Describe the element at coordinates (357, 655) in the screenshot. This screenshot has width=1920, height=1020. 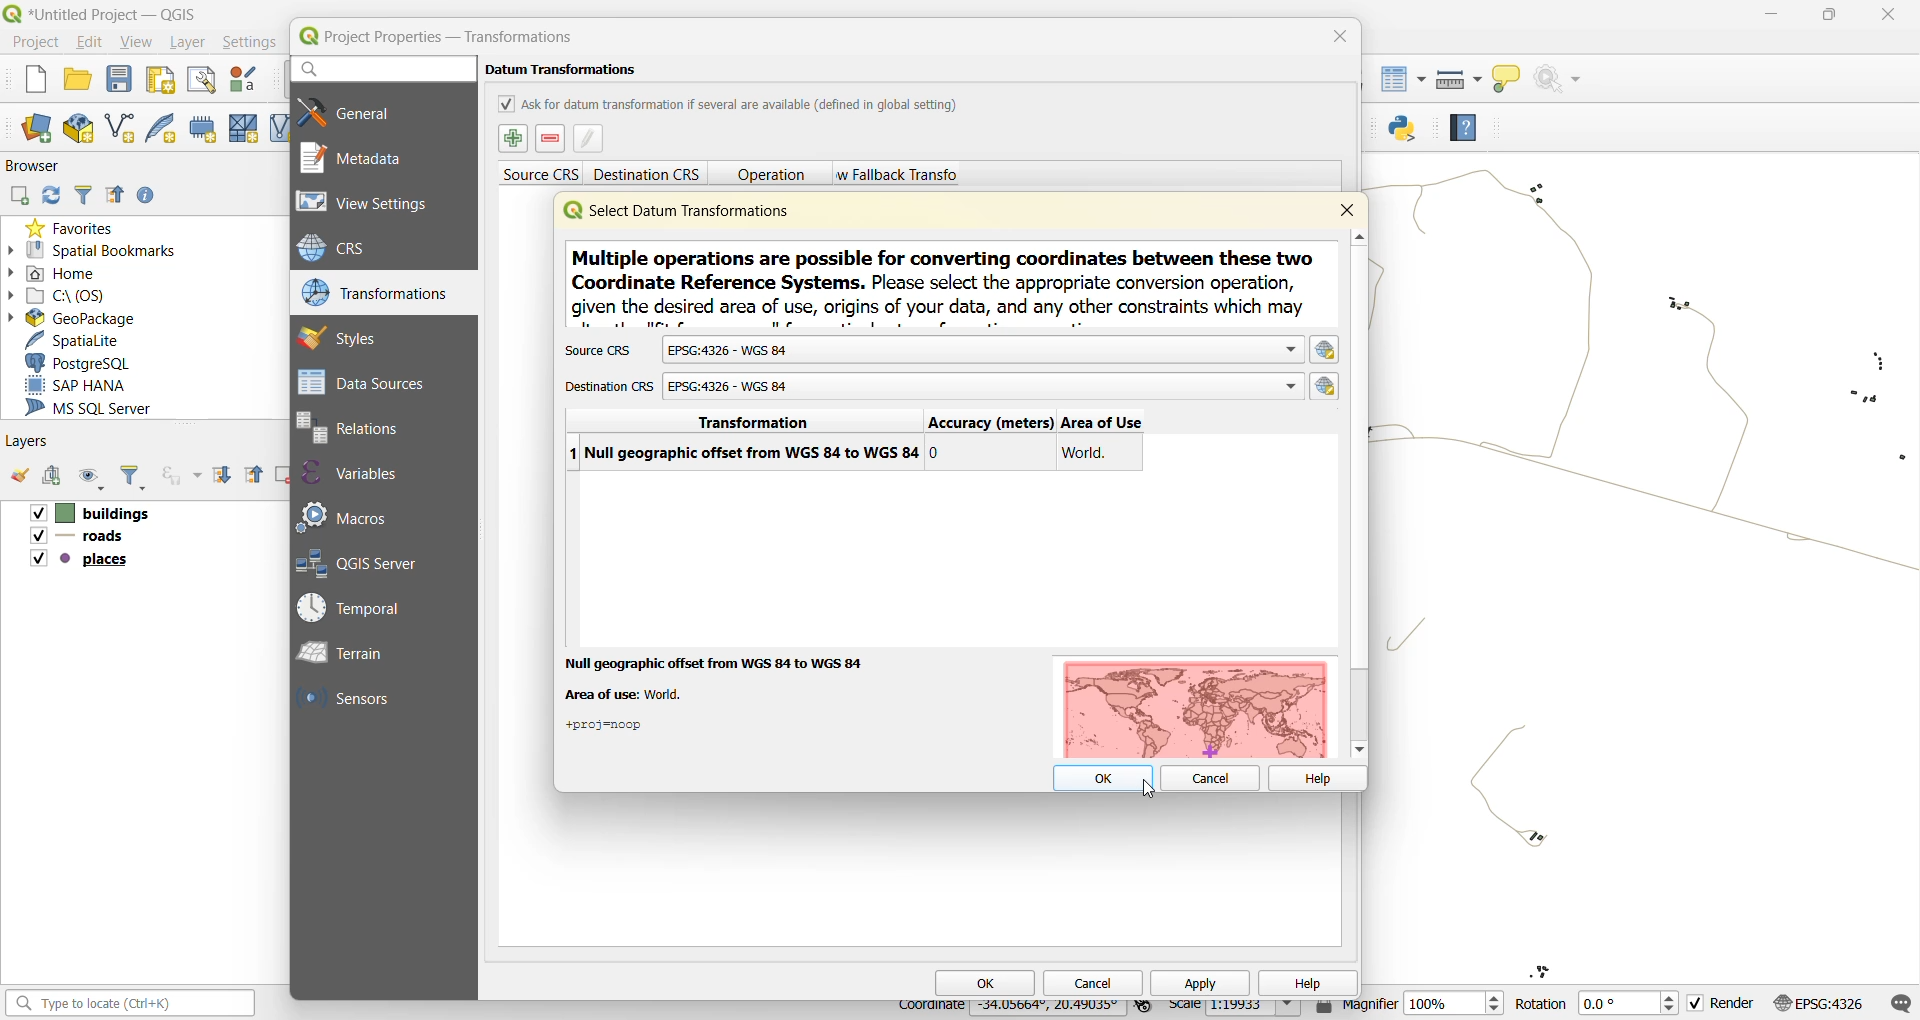
I see `terrain` at that location.